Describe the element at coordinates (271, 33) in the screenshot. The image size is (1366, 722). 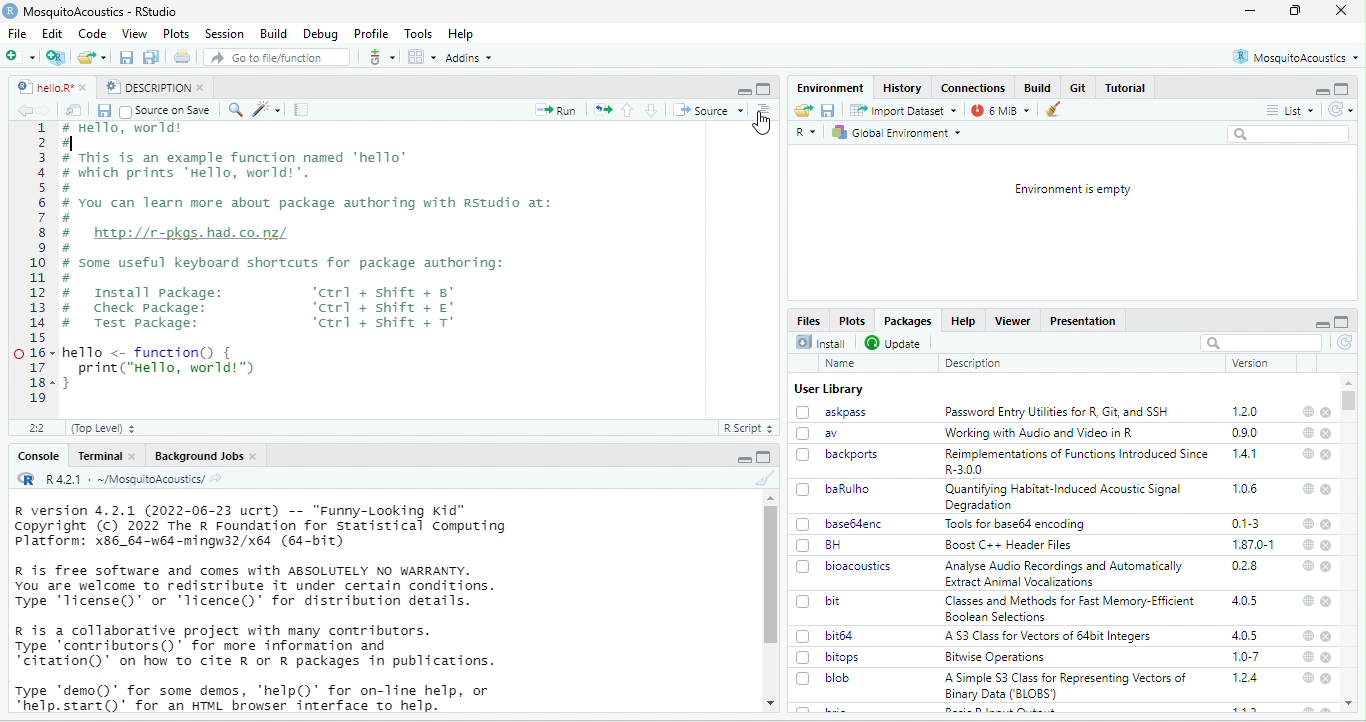
I see `Build` at that location.